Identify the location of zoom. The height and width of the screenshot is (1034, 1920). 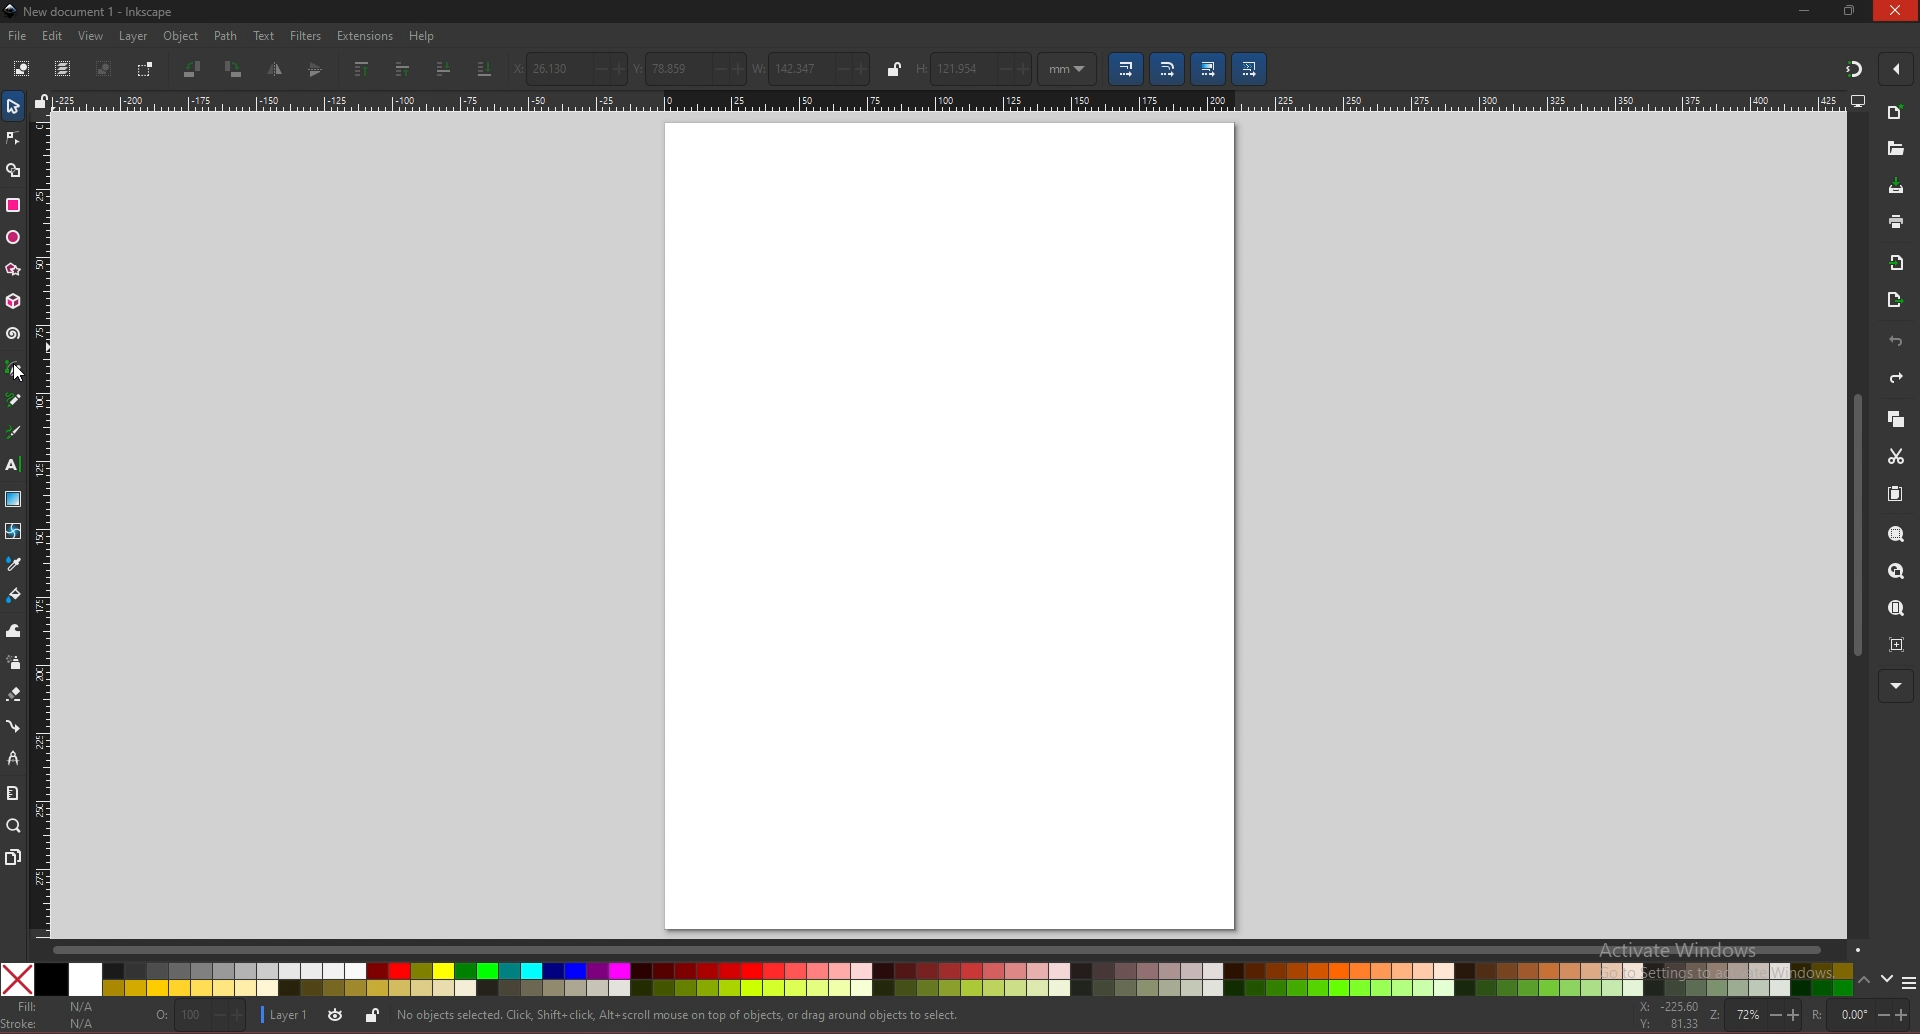
(14, 825).